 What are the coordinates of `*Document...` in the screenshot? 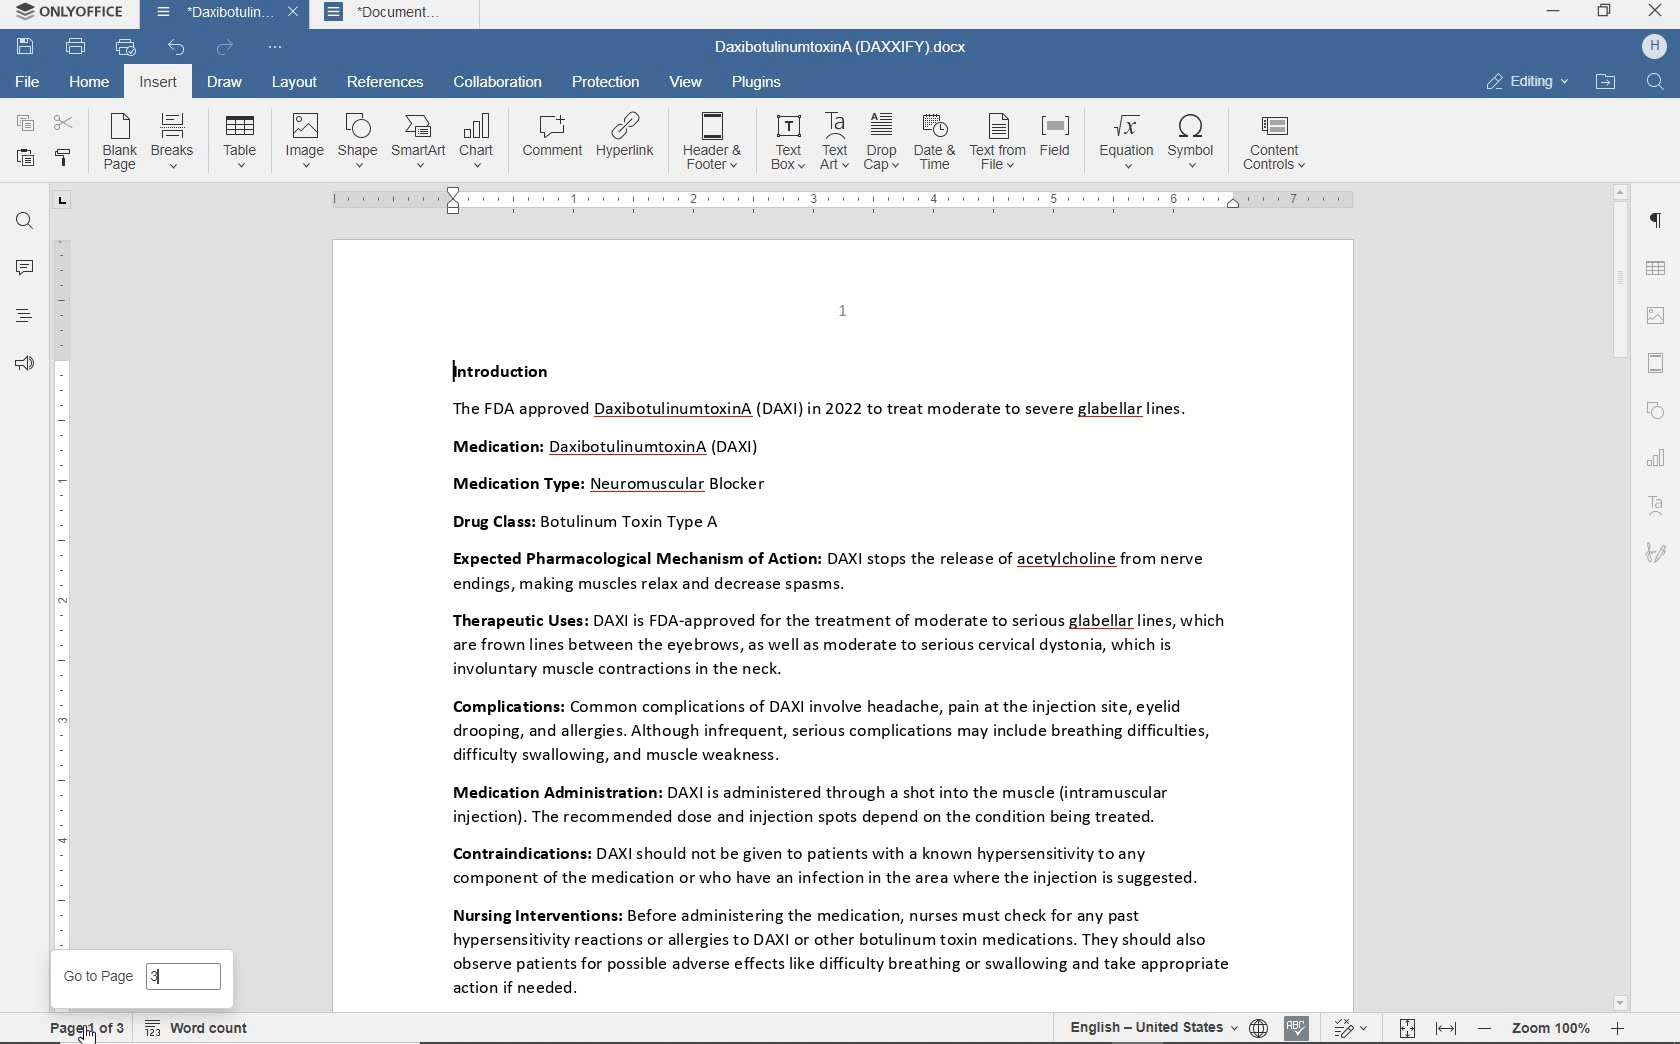 It's located at (392, 16).